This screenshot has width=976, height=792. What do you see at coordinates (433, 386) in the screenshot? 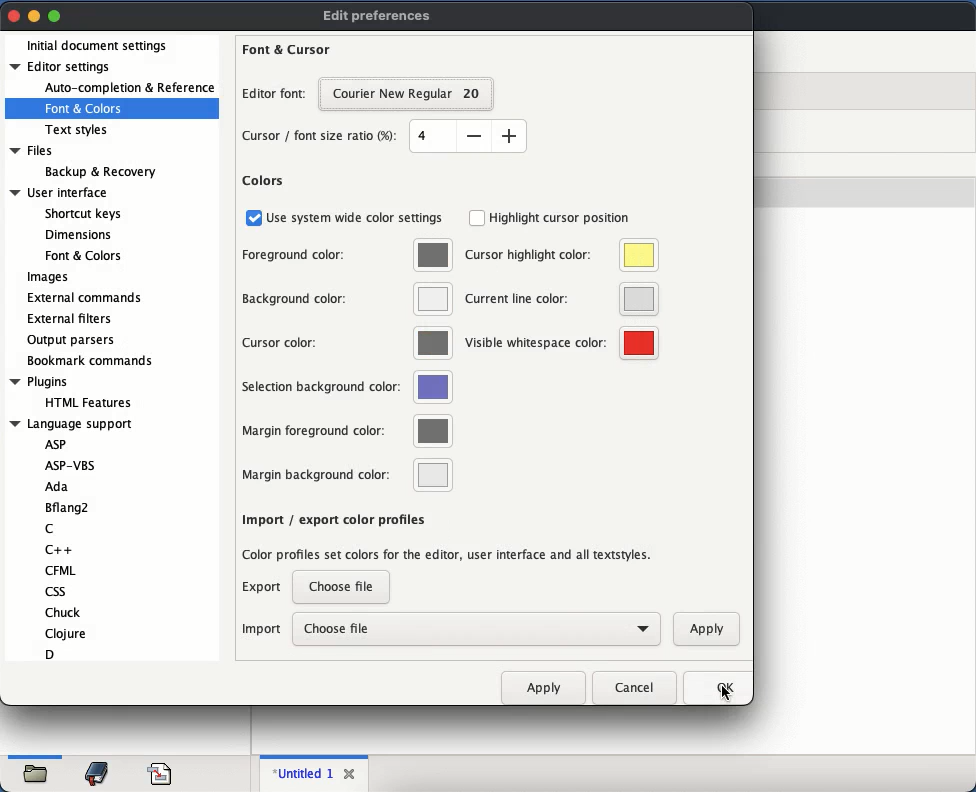
I see `color` at bounding box center [433, 386].